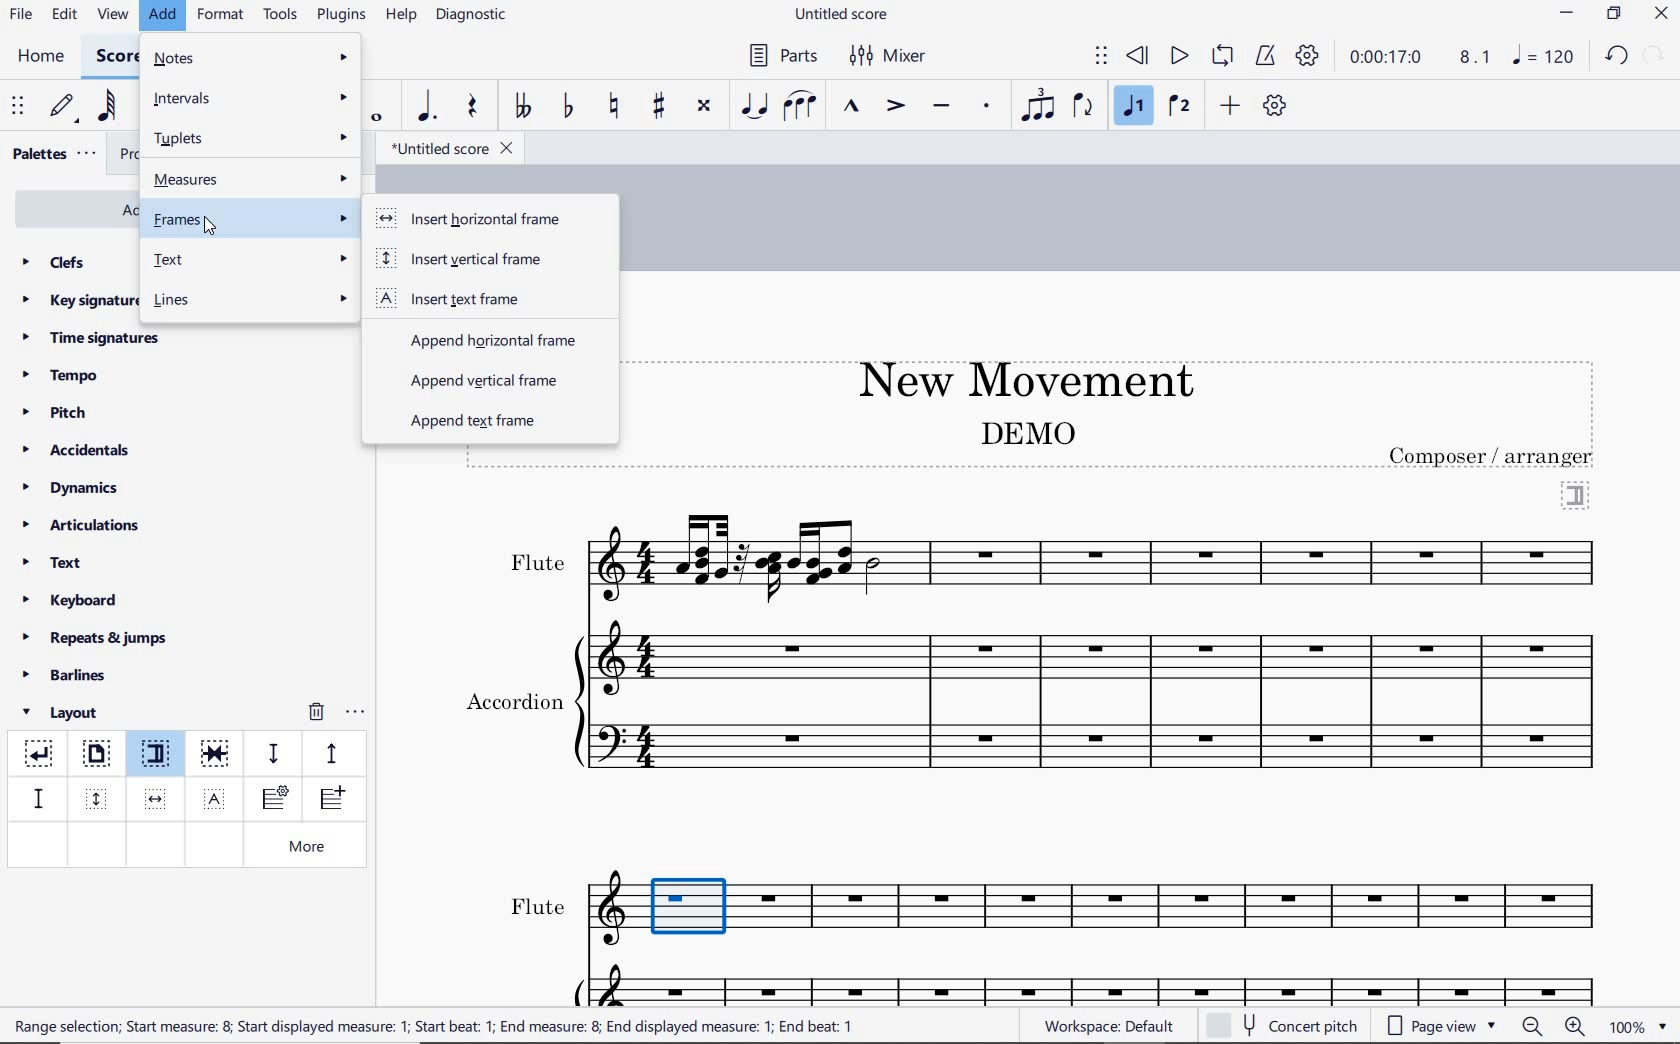 The image size is (1680, 1044). What do you see at coordinates (20, 107) in the screenshot?
I see `select to move` at bounding box center [20, 107].